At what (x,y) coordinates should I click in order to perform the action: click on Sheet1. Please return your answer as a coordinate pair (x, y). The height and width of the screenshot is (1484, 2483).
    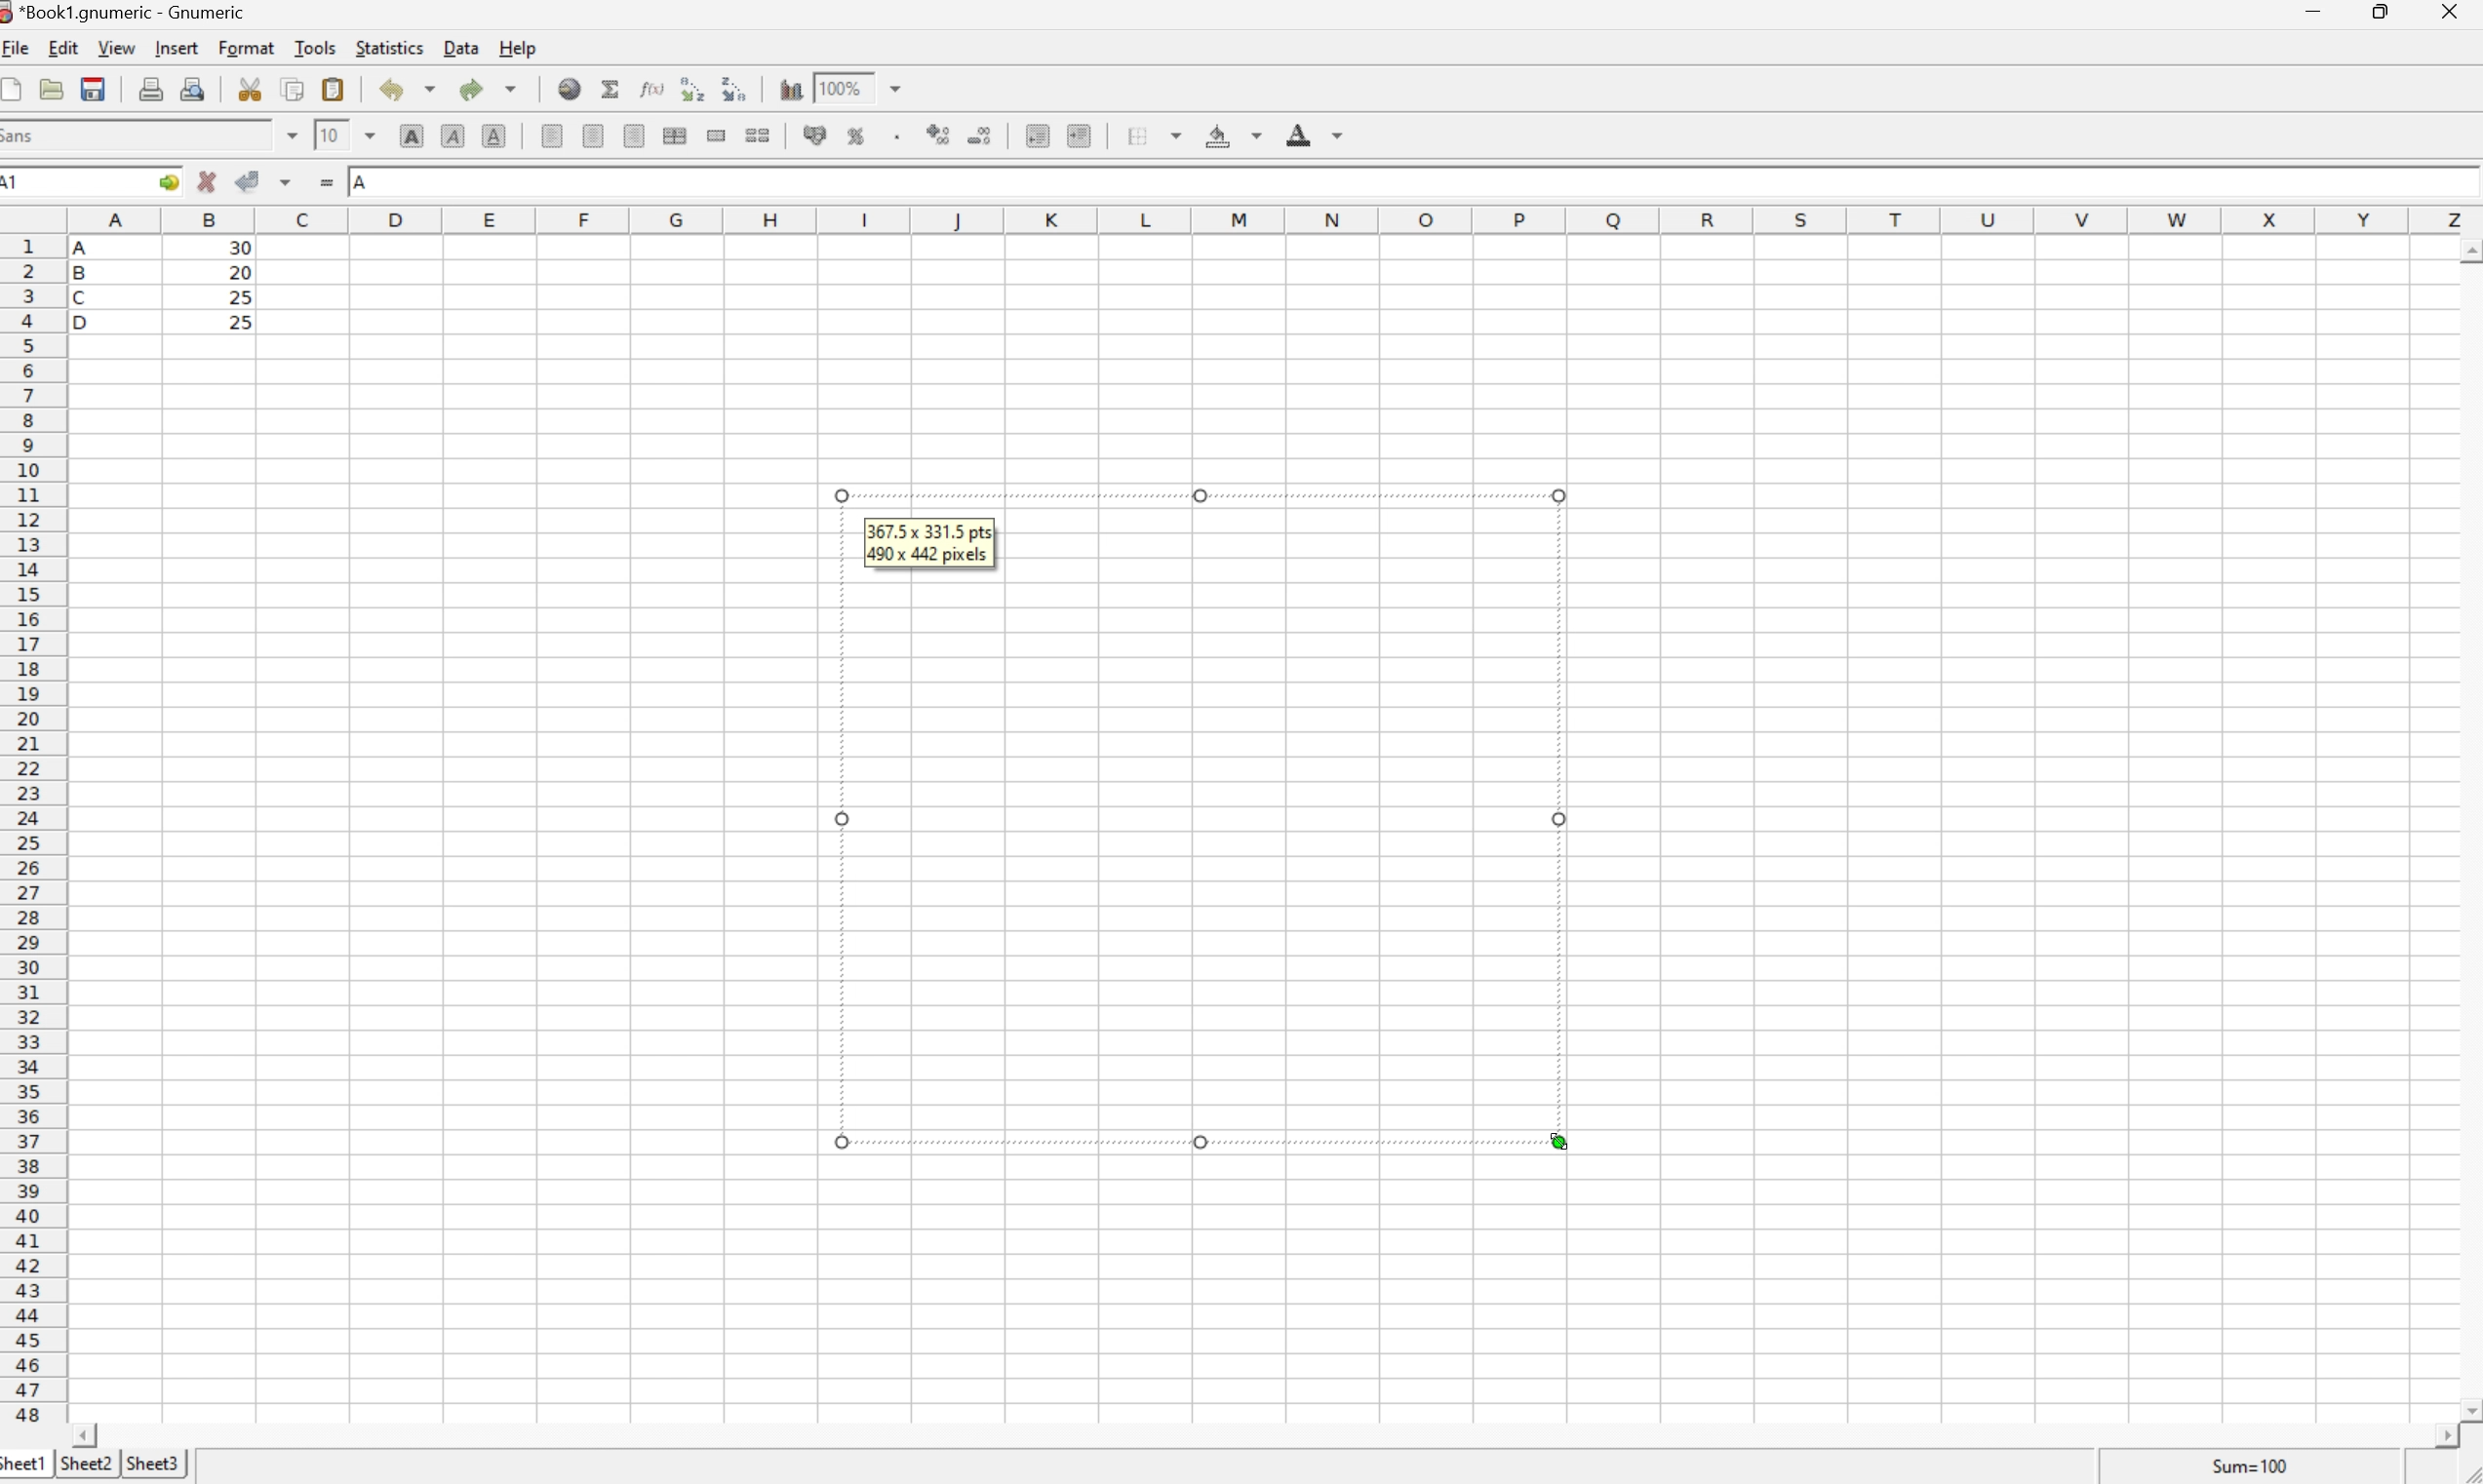
    Looking at the image, I should click on (25, 1466).